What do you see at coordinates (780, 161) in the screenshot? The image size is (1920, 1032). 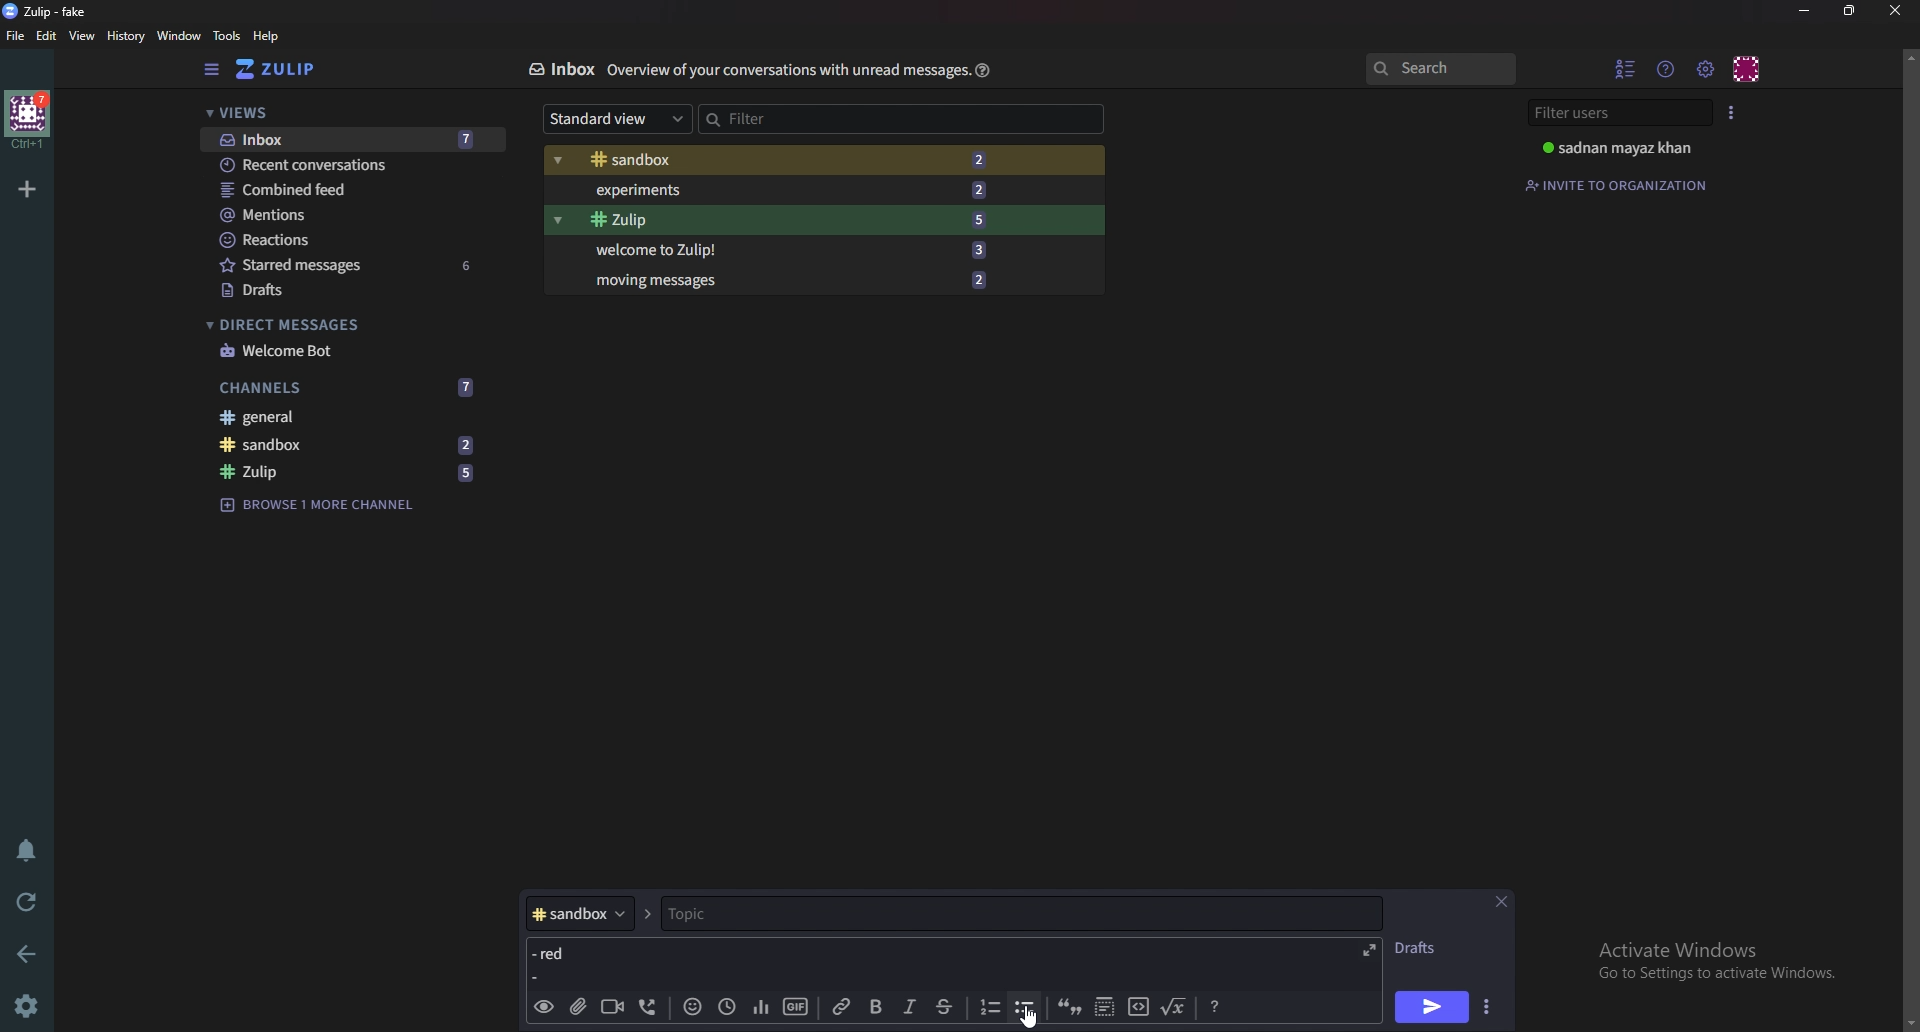 I see `Sandbox` at bounding box center [780, 161].